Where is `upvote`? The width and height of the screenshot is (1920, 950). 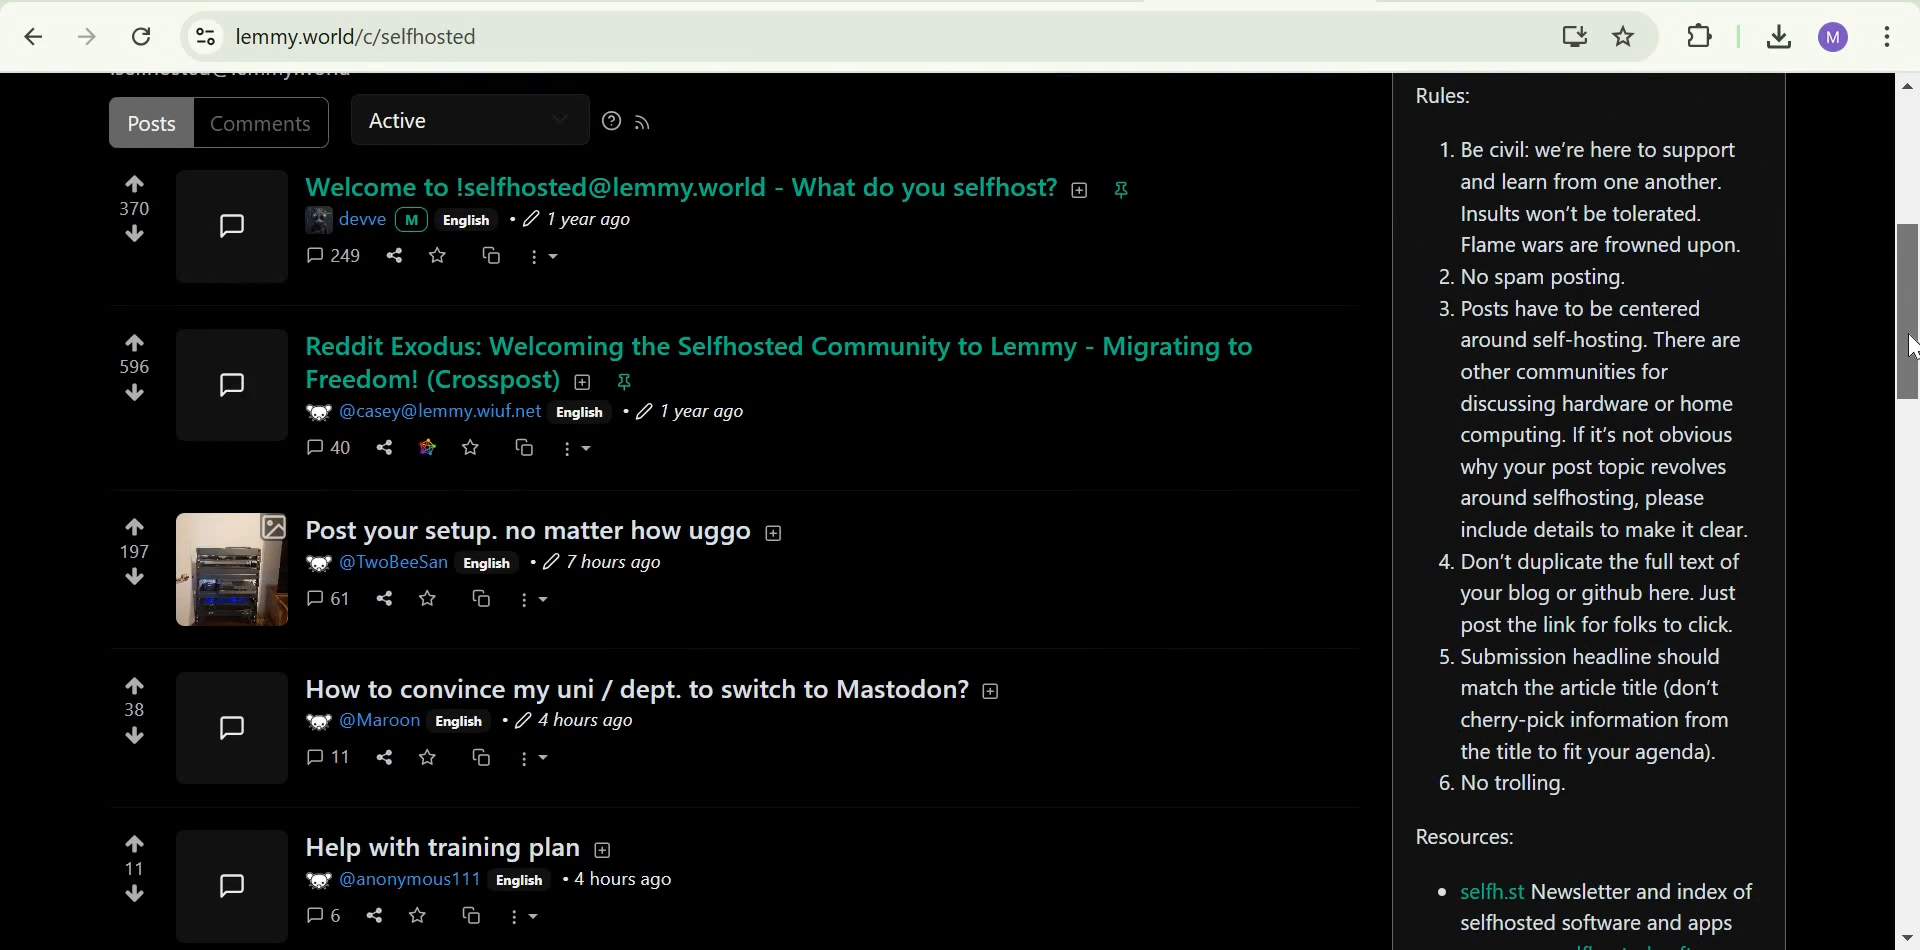
upvote is located at coordinates (134, 342).